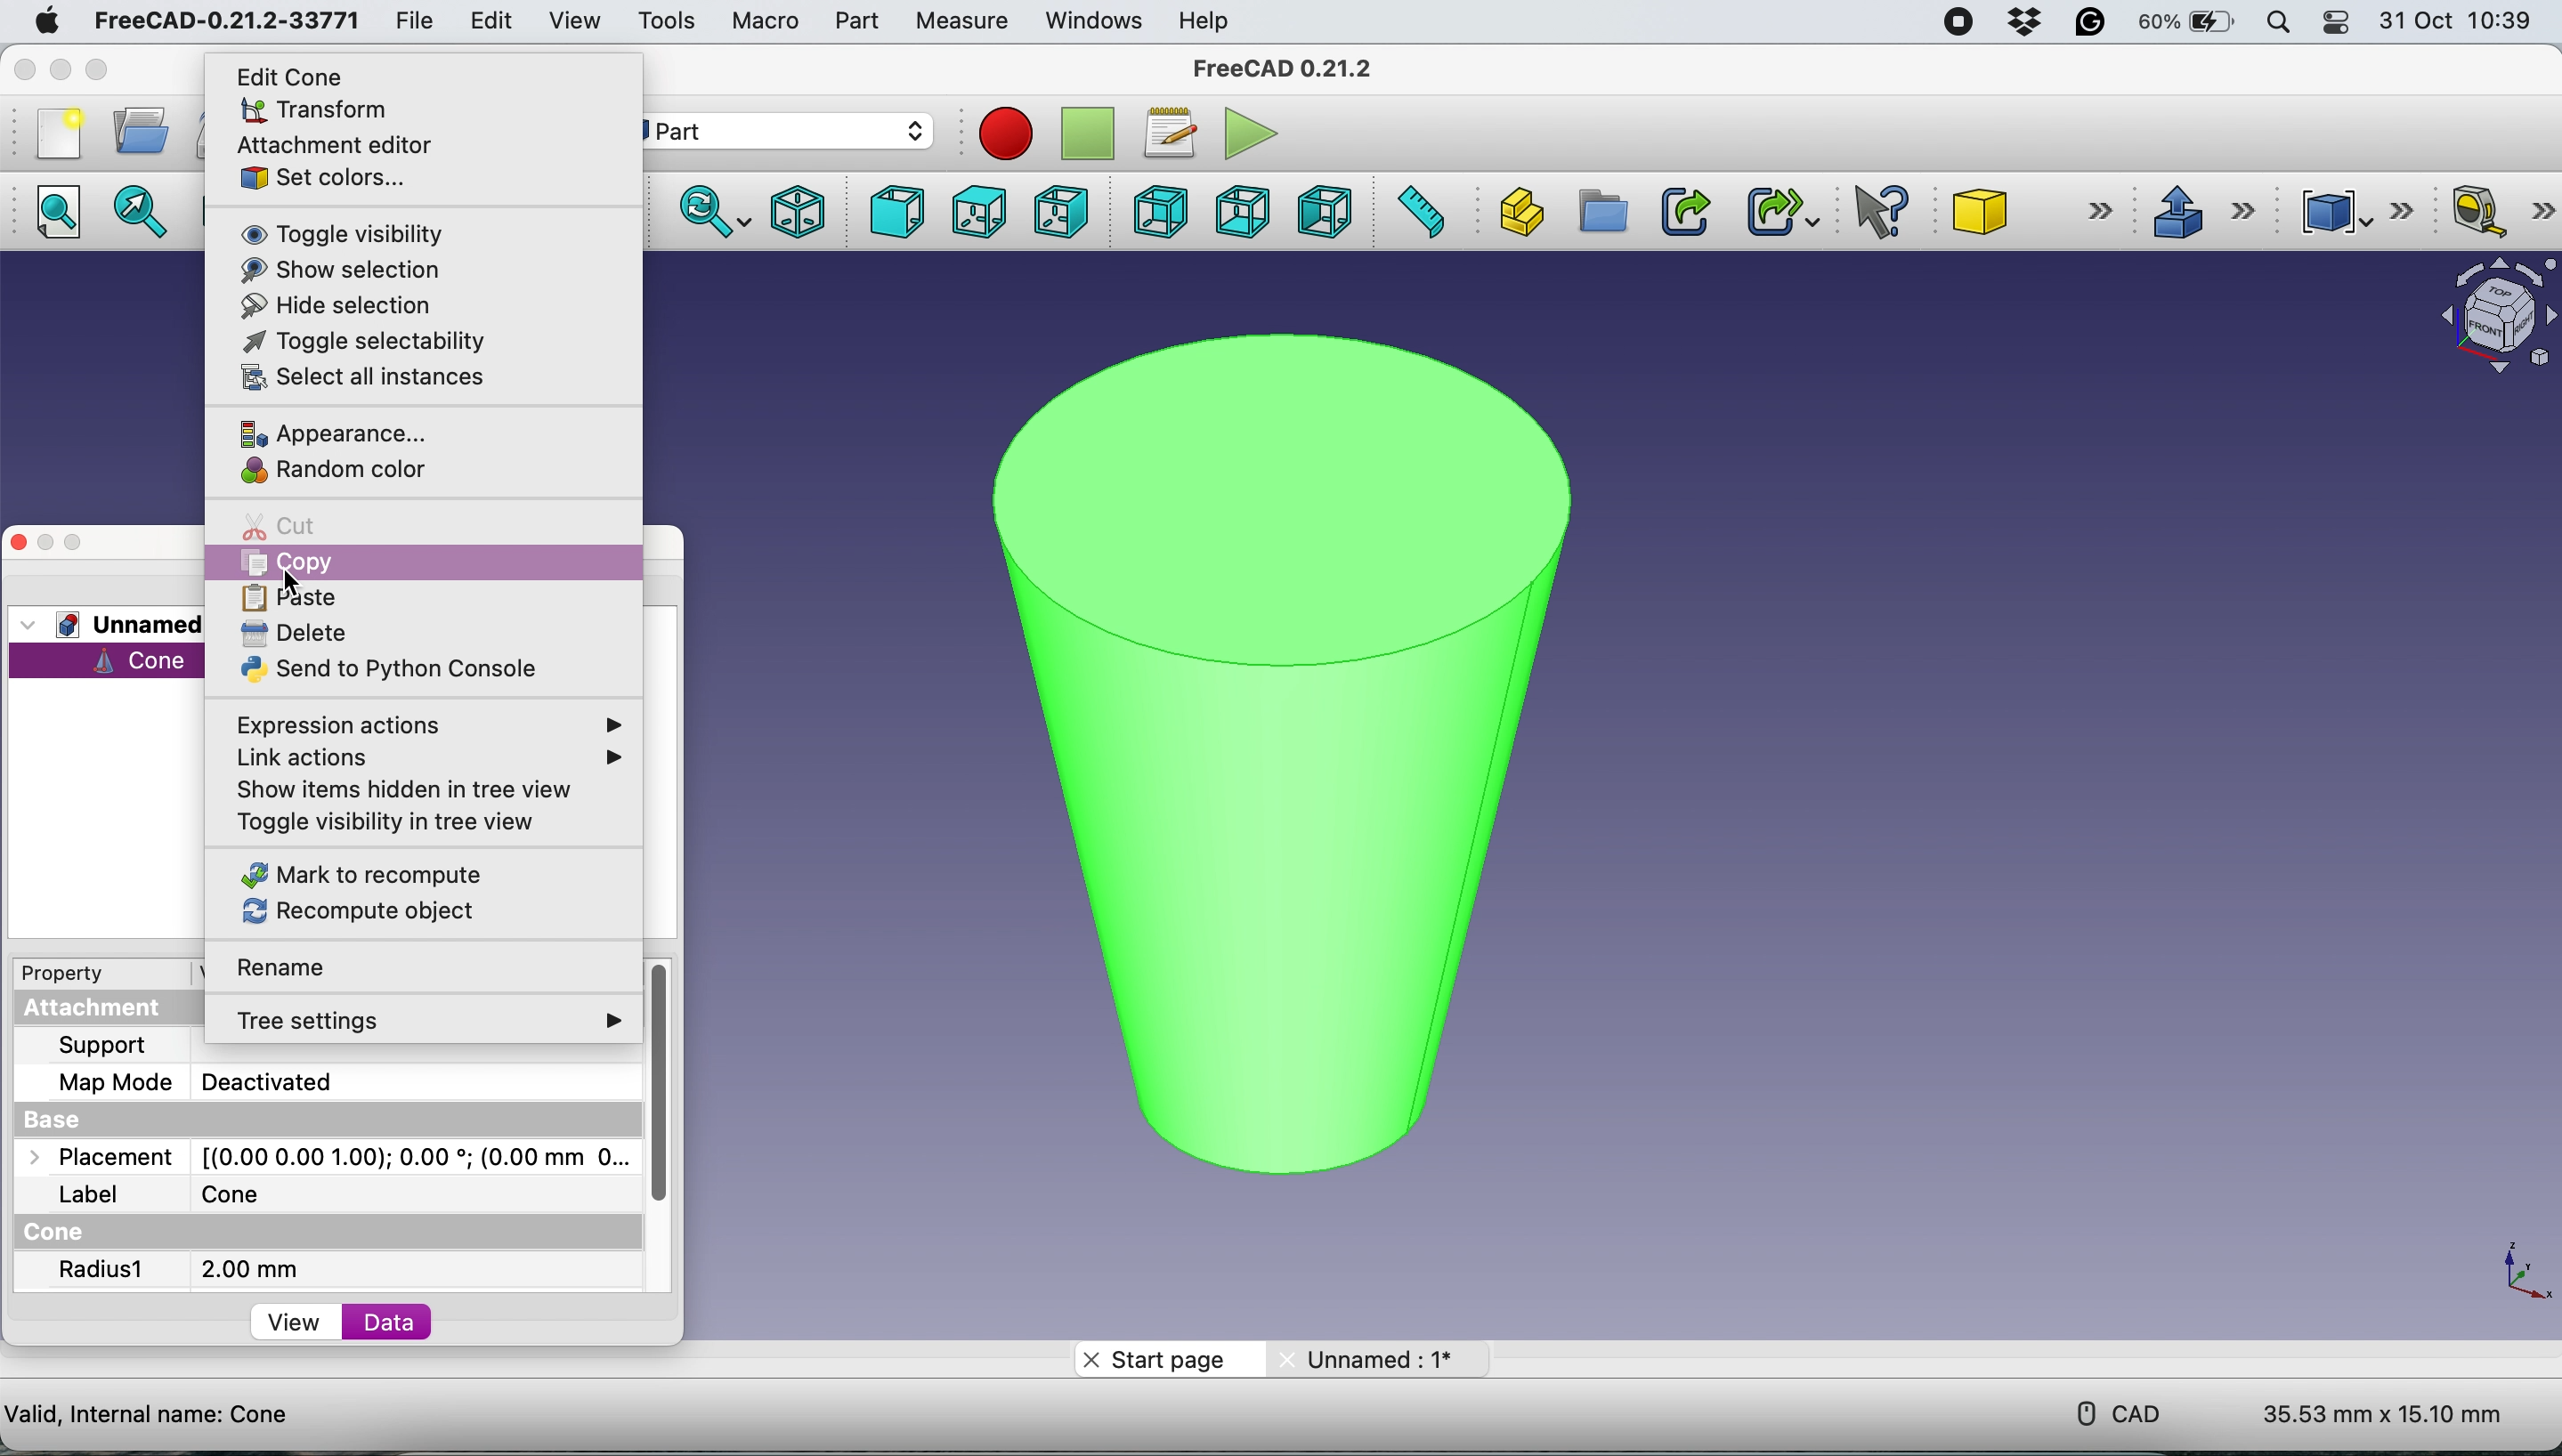 This screenshot has width=2562, height=1456. Describe the element at coordinates (2036, 214) in the screenshot. I see `cone` at that location.